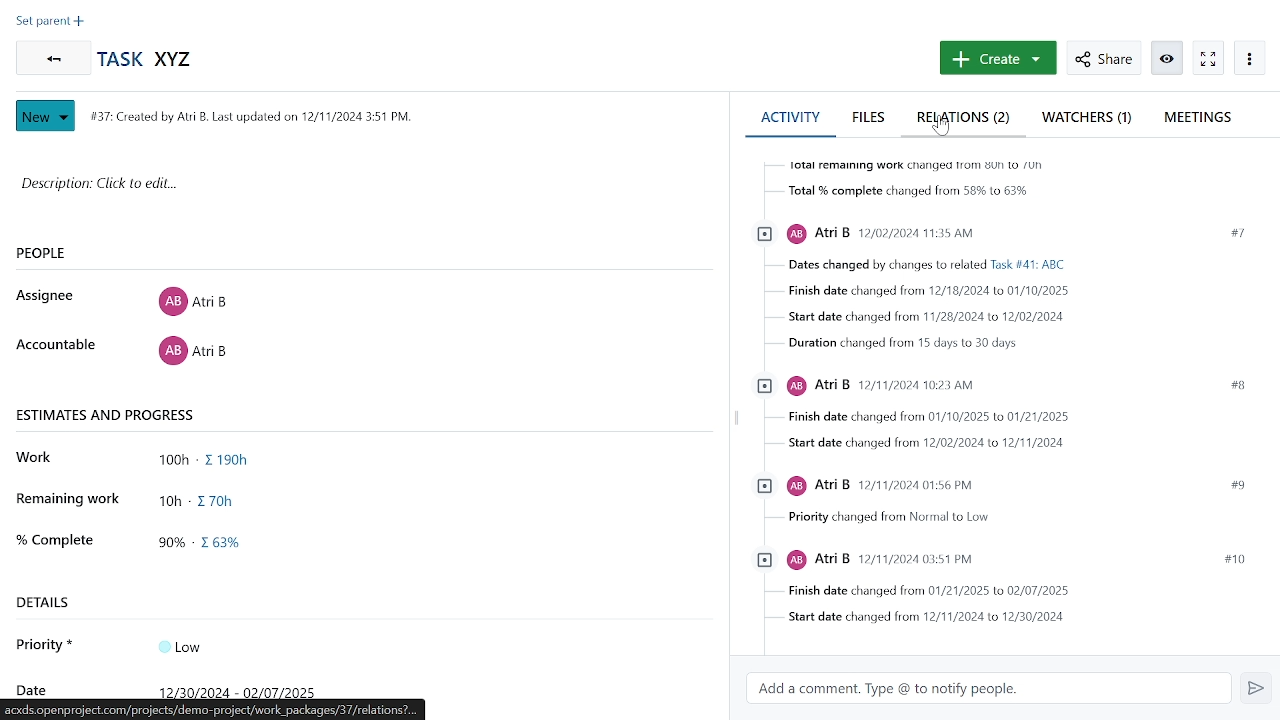 The height and width of the screenshot is (720, 1280). I want to click on relations, so click(965, 120).